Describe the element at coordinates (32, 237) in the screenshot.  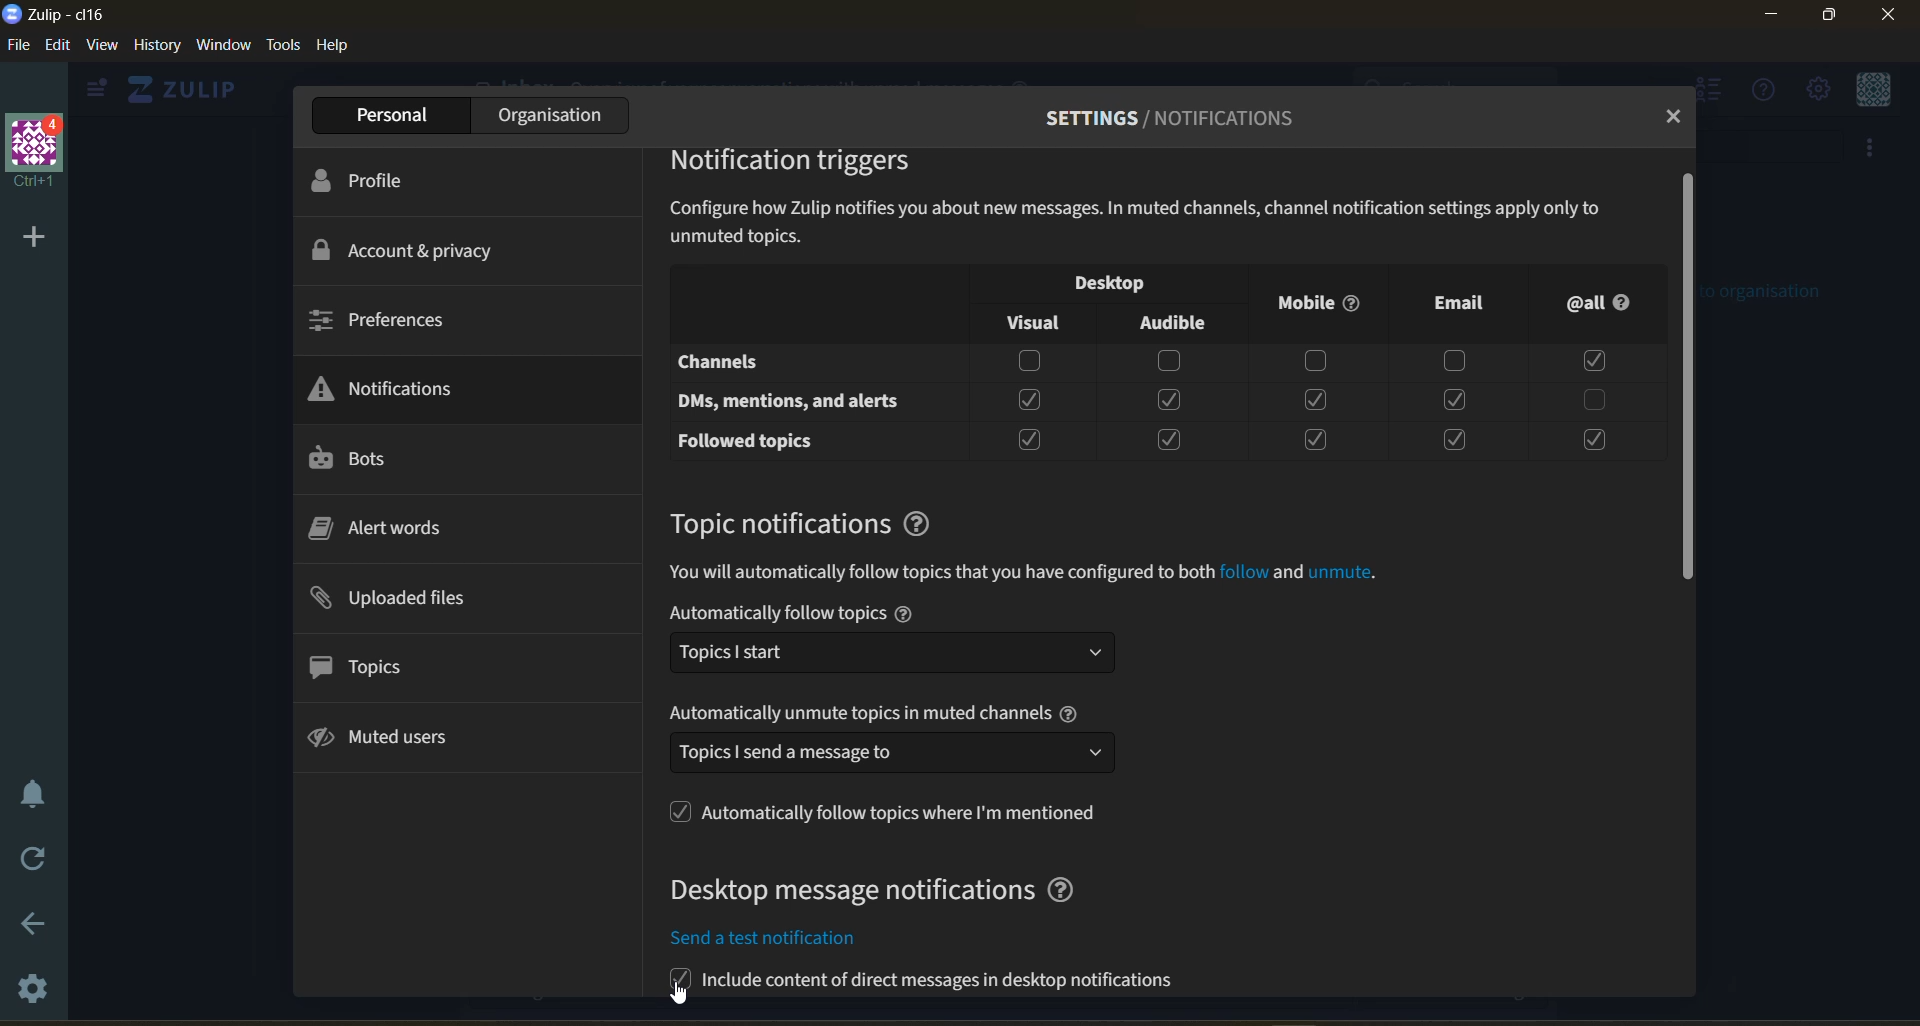
I see `add a new organisation` at that location.